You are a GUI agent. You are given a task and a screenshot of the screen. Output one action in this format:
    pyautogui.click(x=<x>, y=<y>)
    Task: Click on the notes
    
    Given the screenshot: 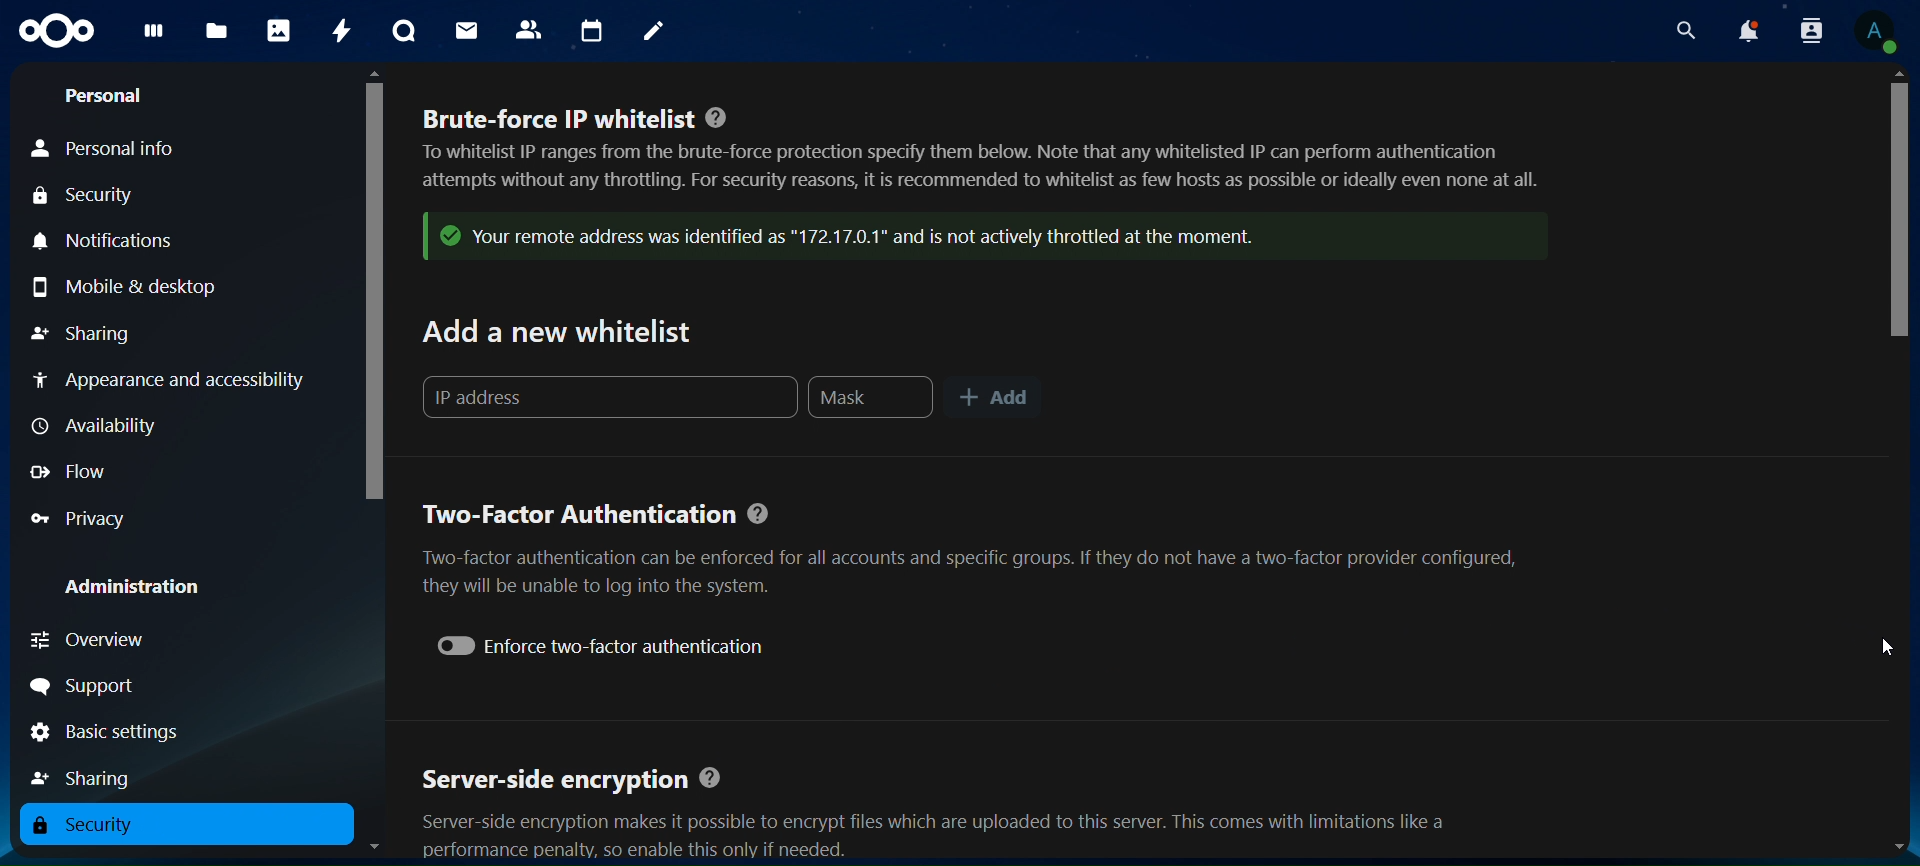 What is the action you would take?
    pyautogui.click(x=648, y=28)
    